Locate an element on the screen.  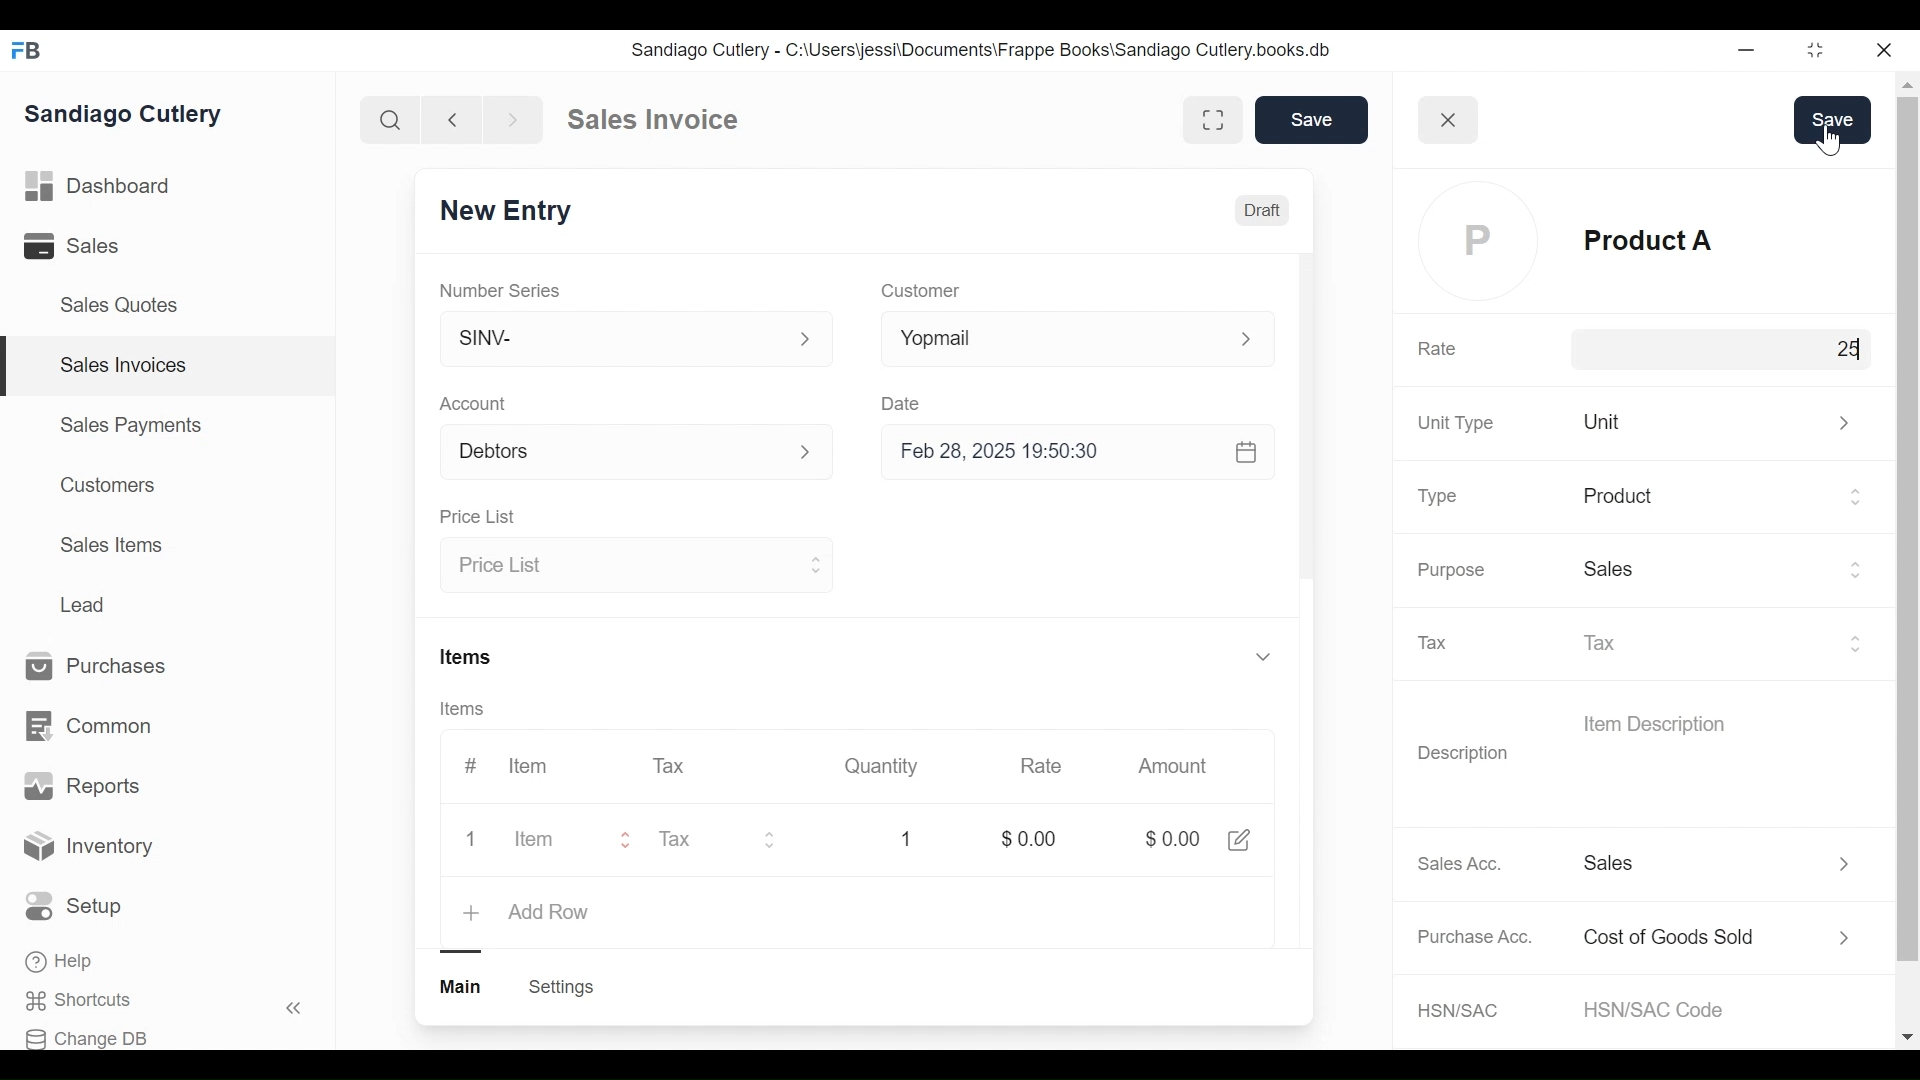
Sales Items is located at coordinates (111, 543).